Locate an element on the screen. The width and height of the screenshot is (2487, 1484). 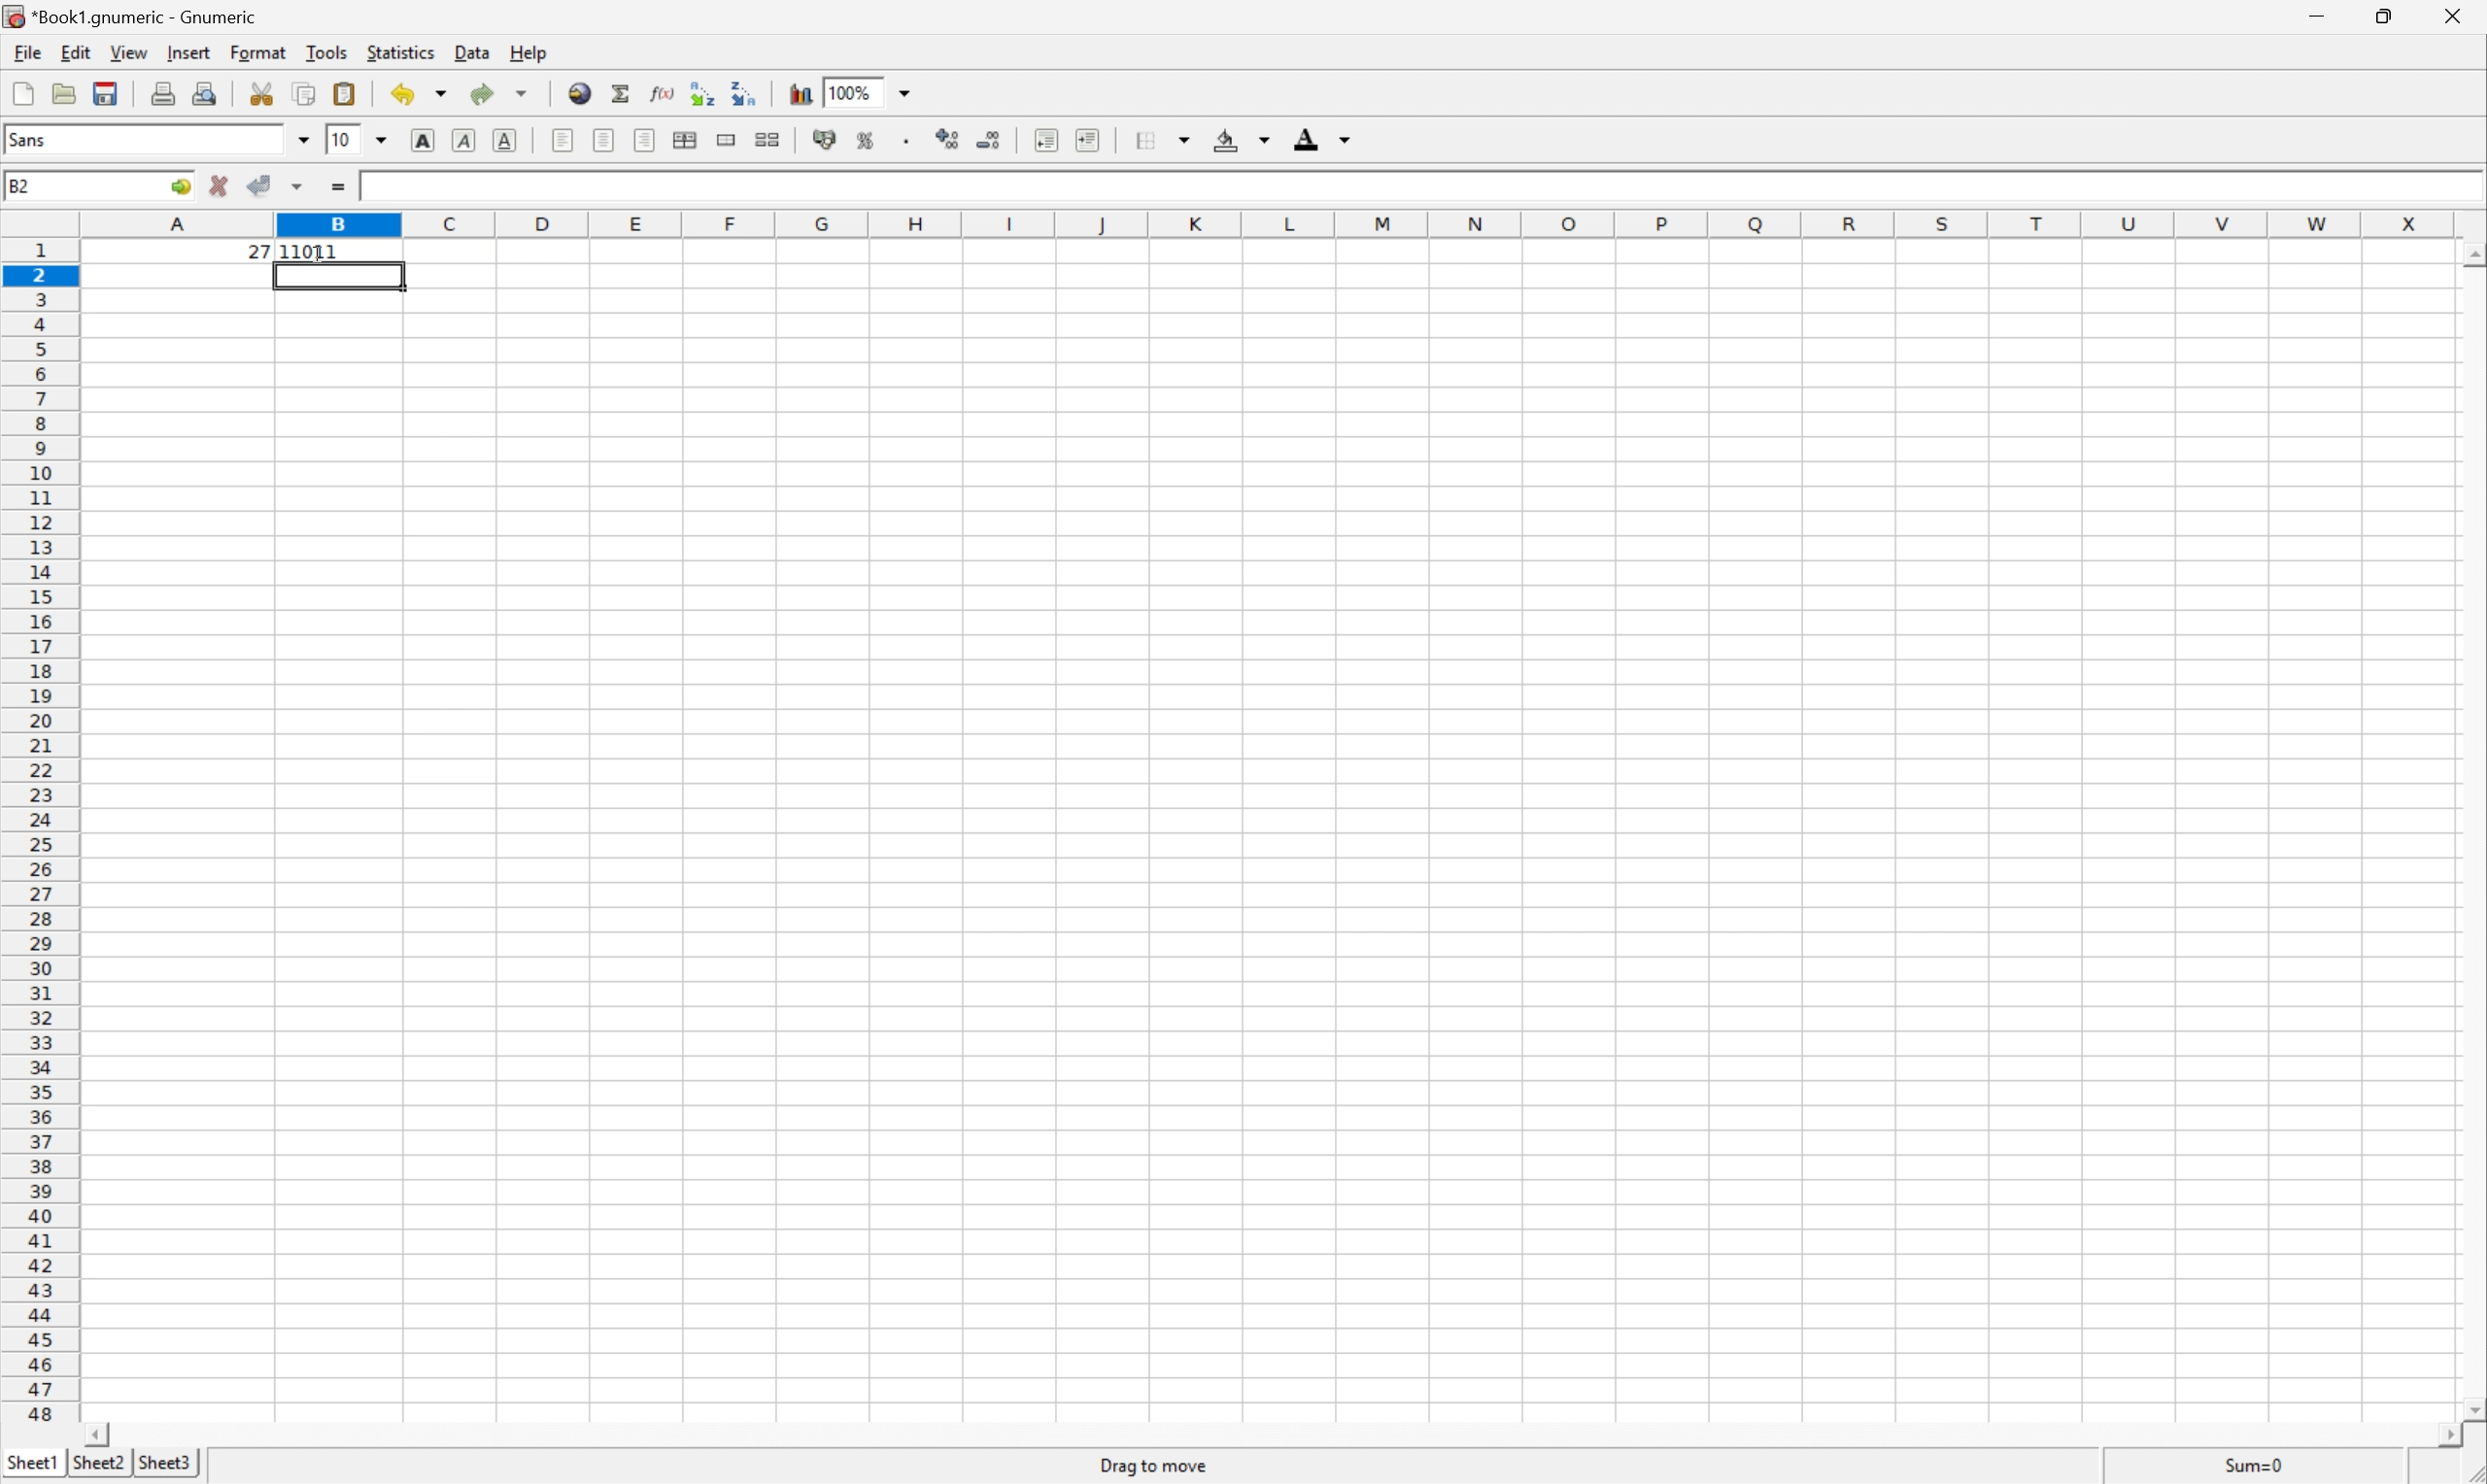
Row Number is located at coordinates (39, 830).